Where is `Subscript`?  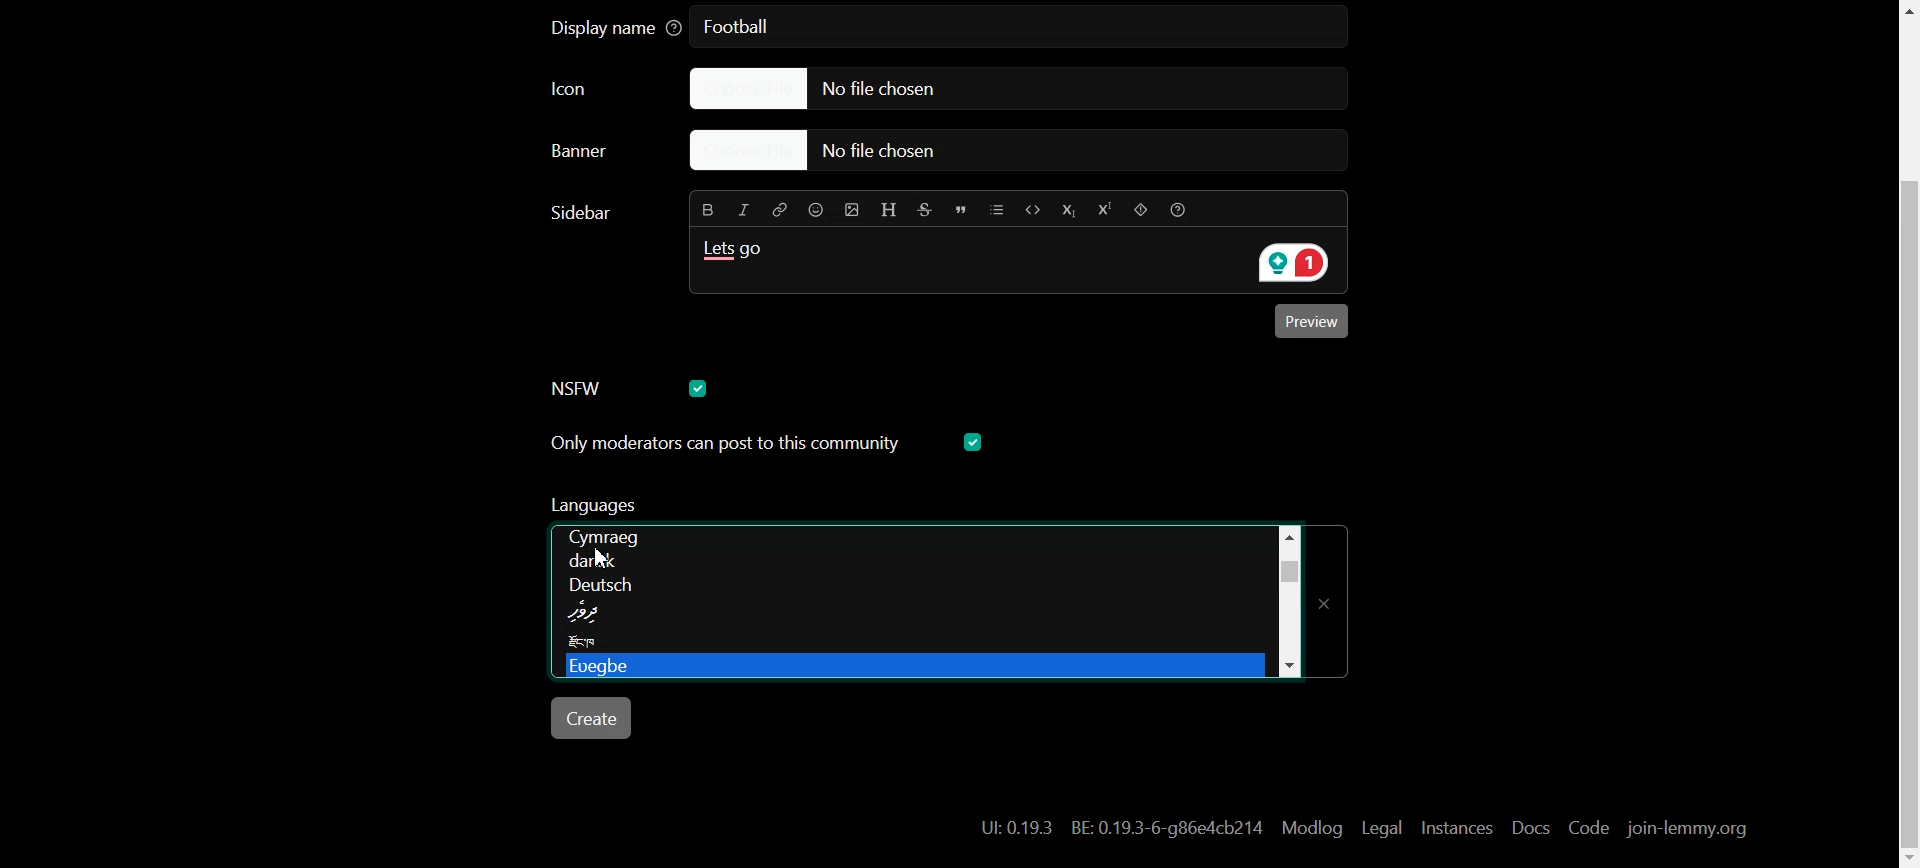
Subscript is located at coordinates (1067, 209).